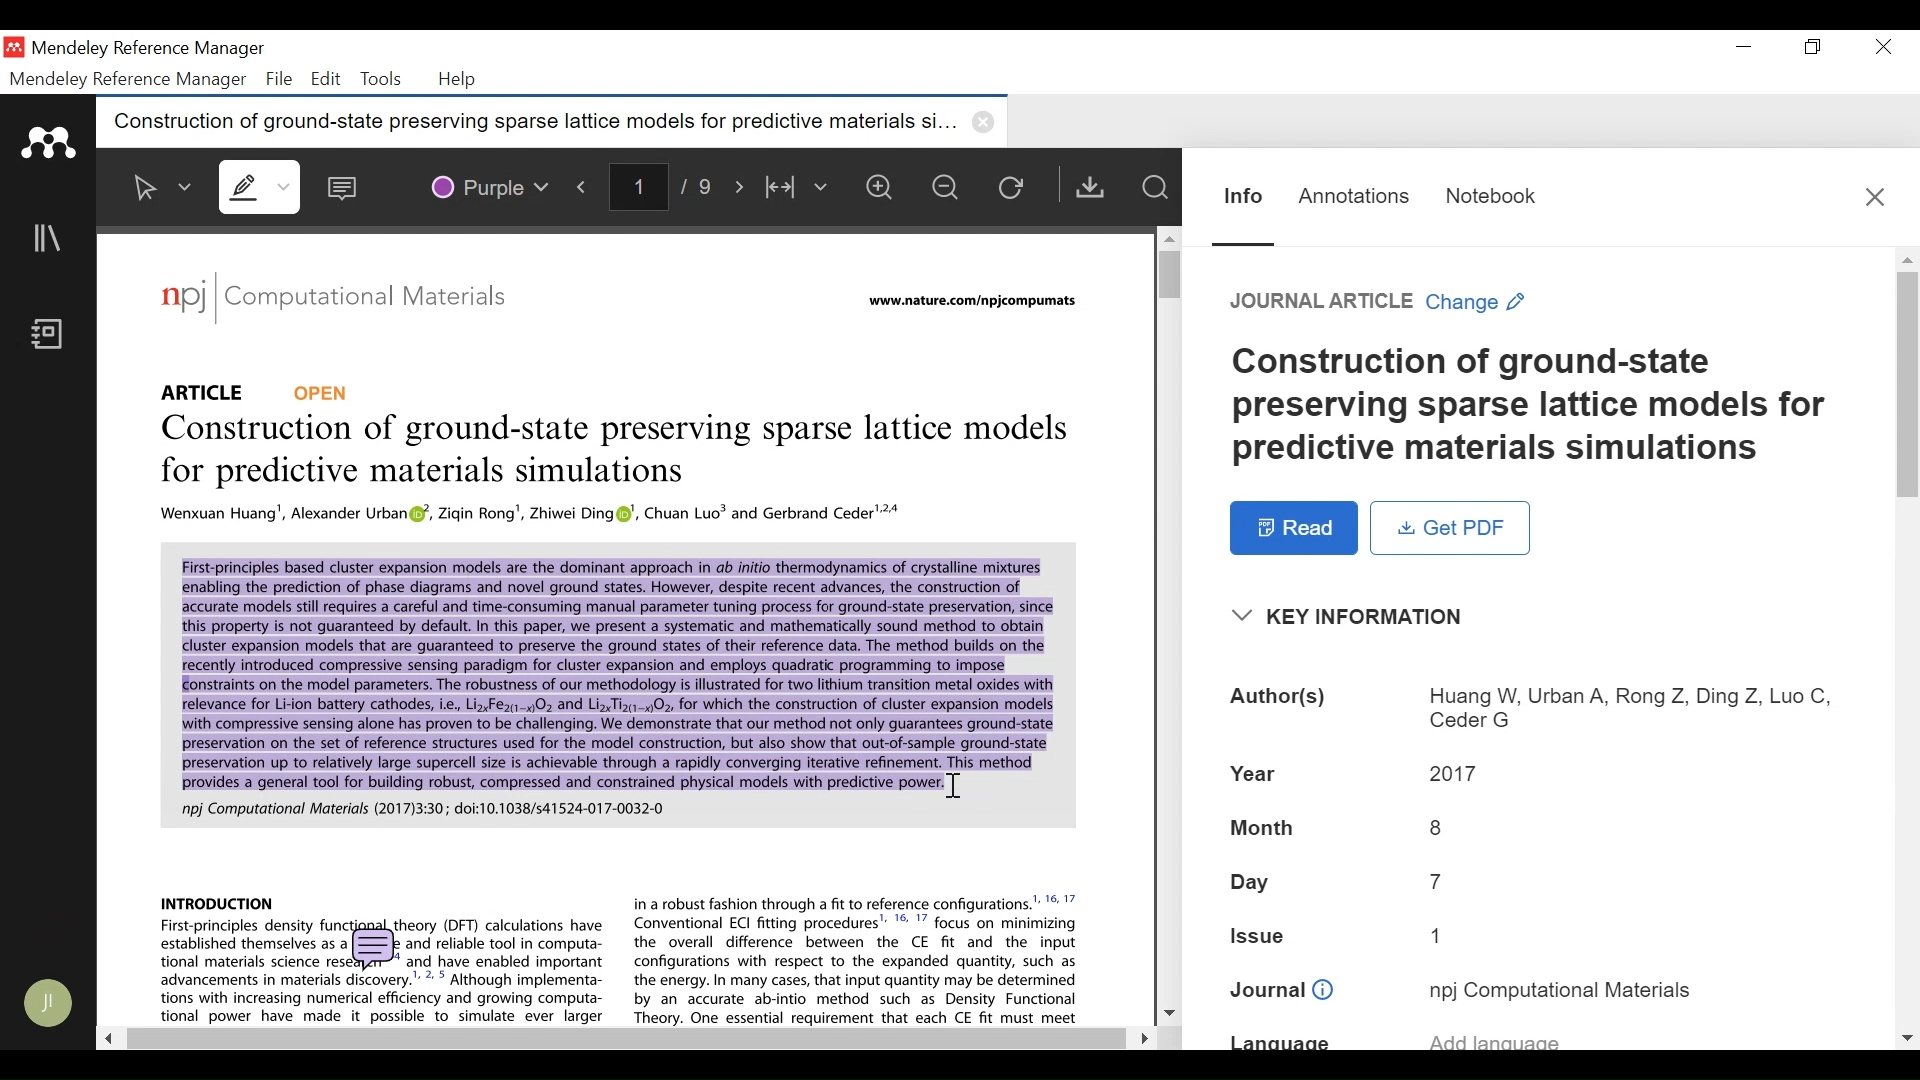  I want to click on Notebook, so click(53, 336).